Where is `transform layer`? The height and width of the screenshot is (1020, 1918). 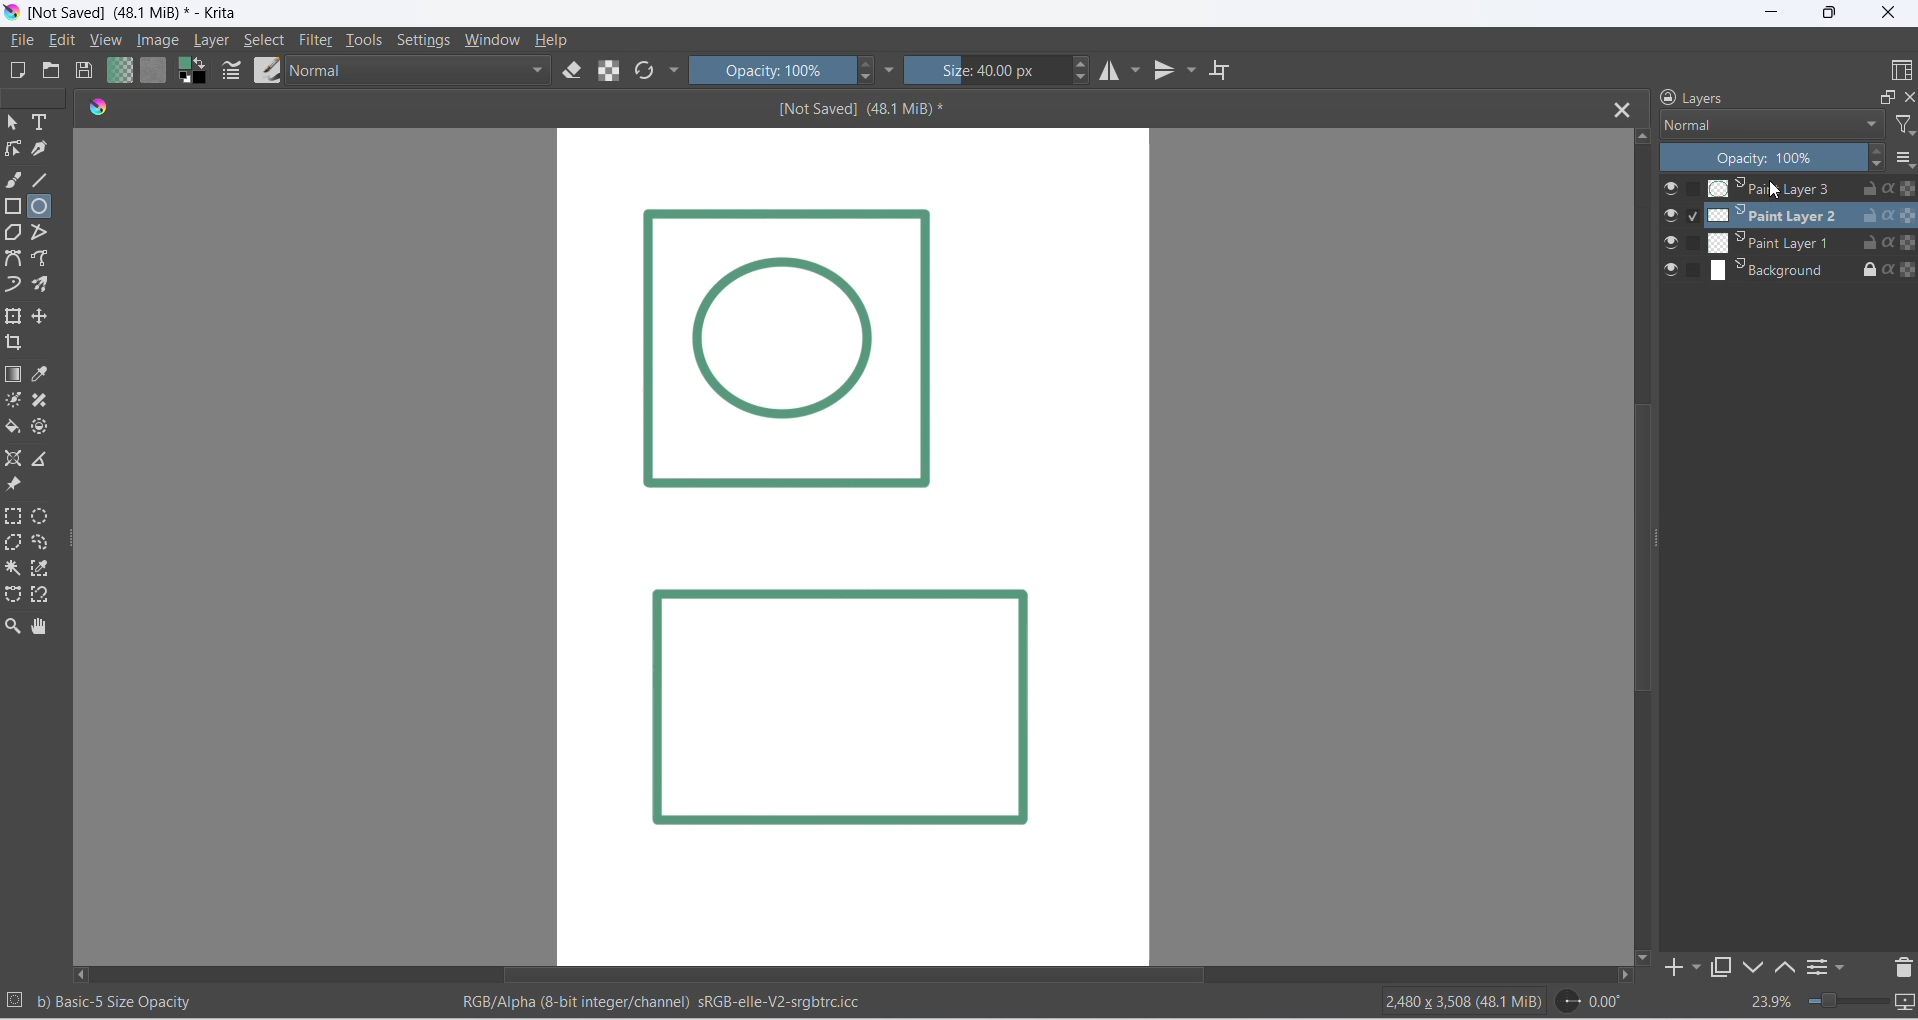
transform layer is located at coordinates (13, 315).